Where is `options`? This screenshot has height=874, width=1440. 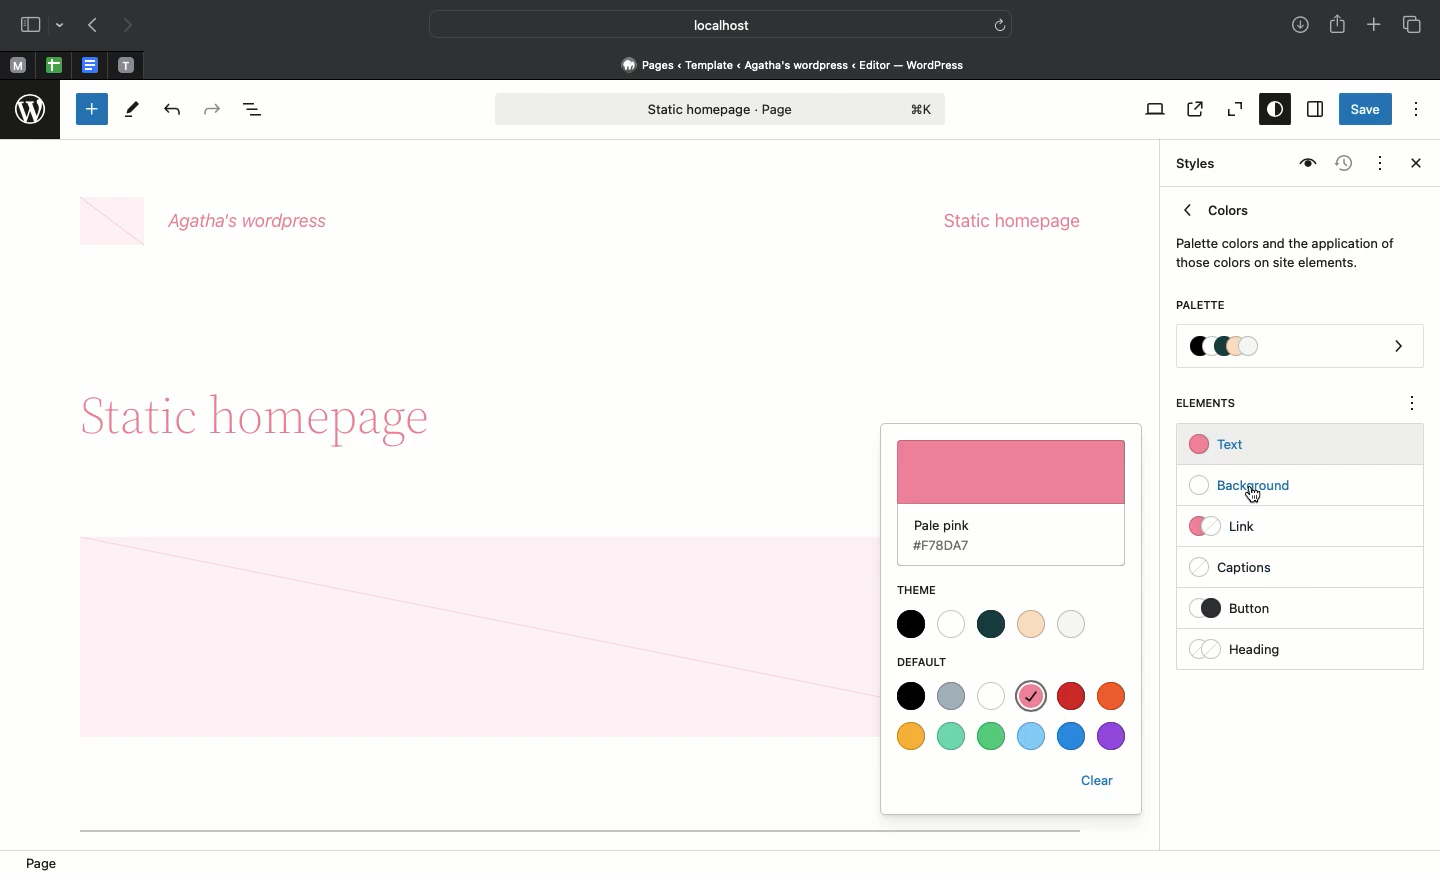 options is located at coordinates (1413, 406).